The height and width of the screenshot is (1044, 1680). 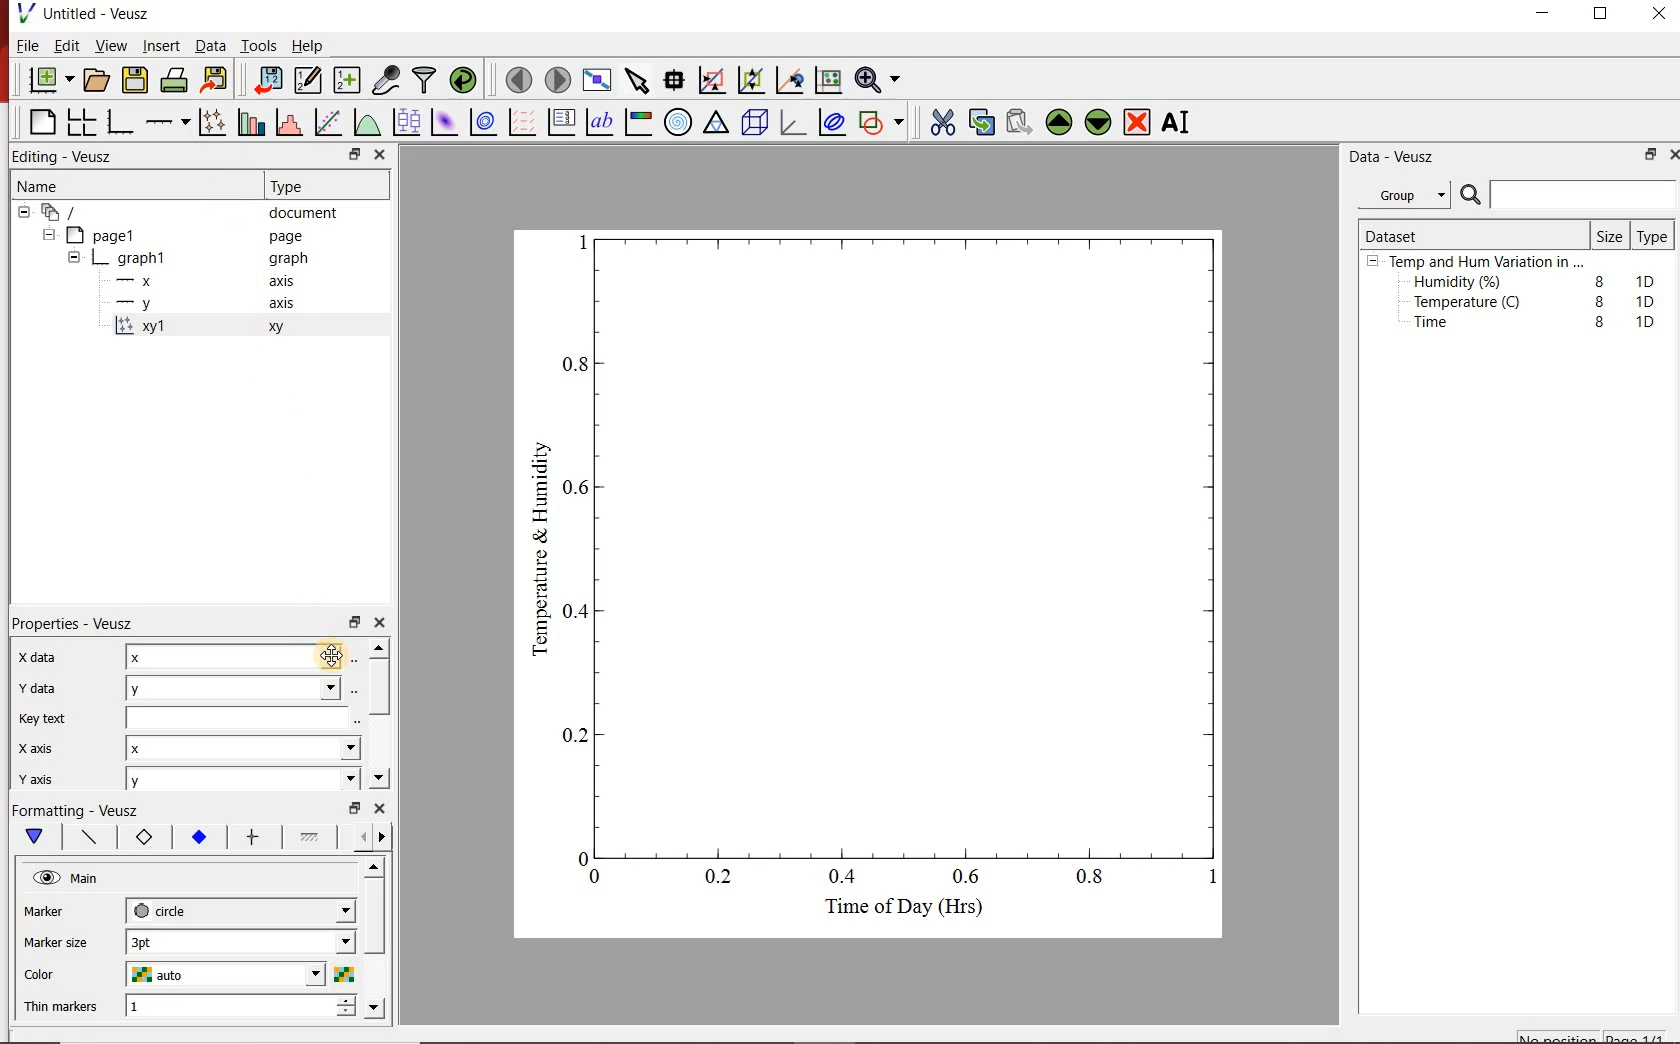 I want to click on arrange graphs in a grid, so click(x=84, y=119).